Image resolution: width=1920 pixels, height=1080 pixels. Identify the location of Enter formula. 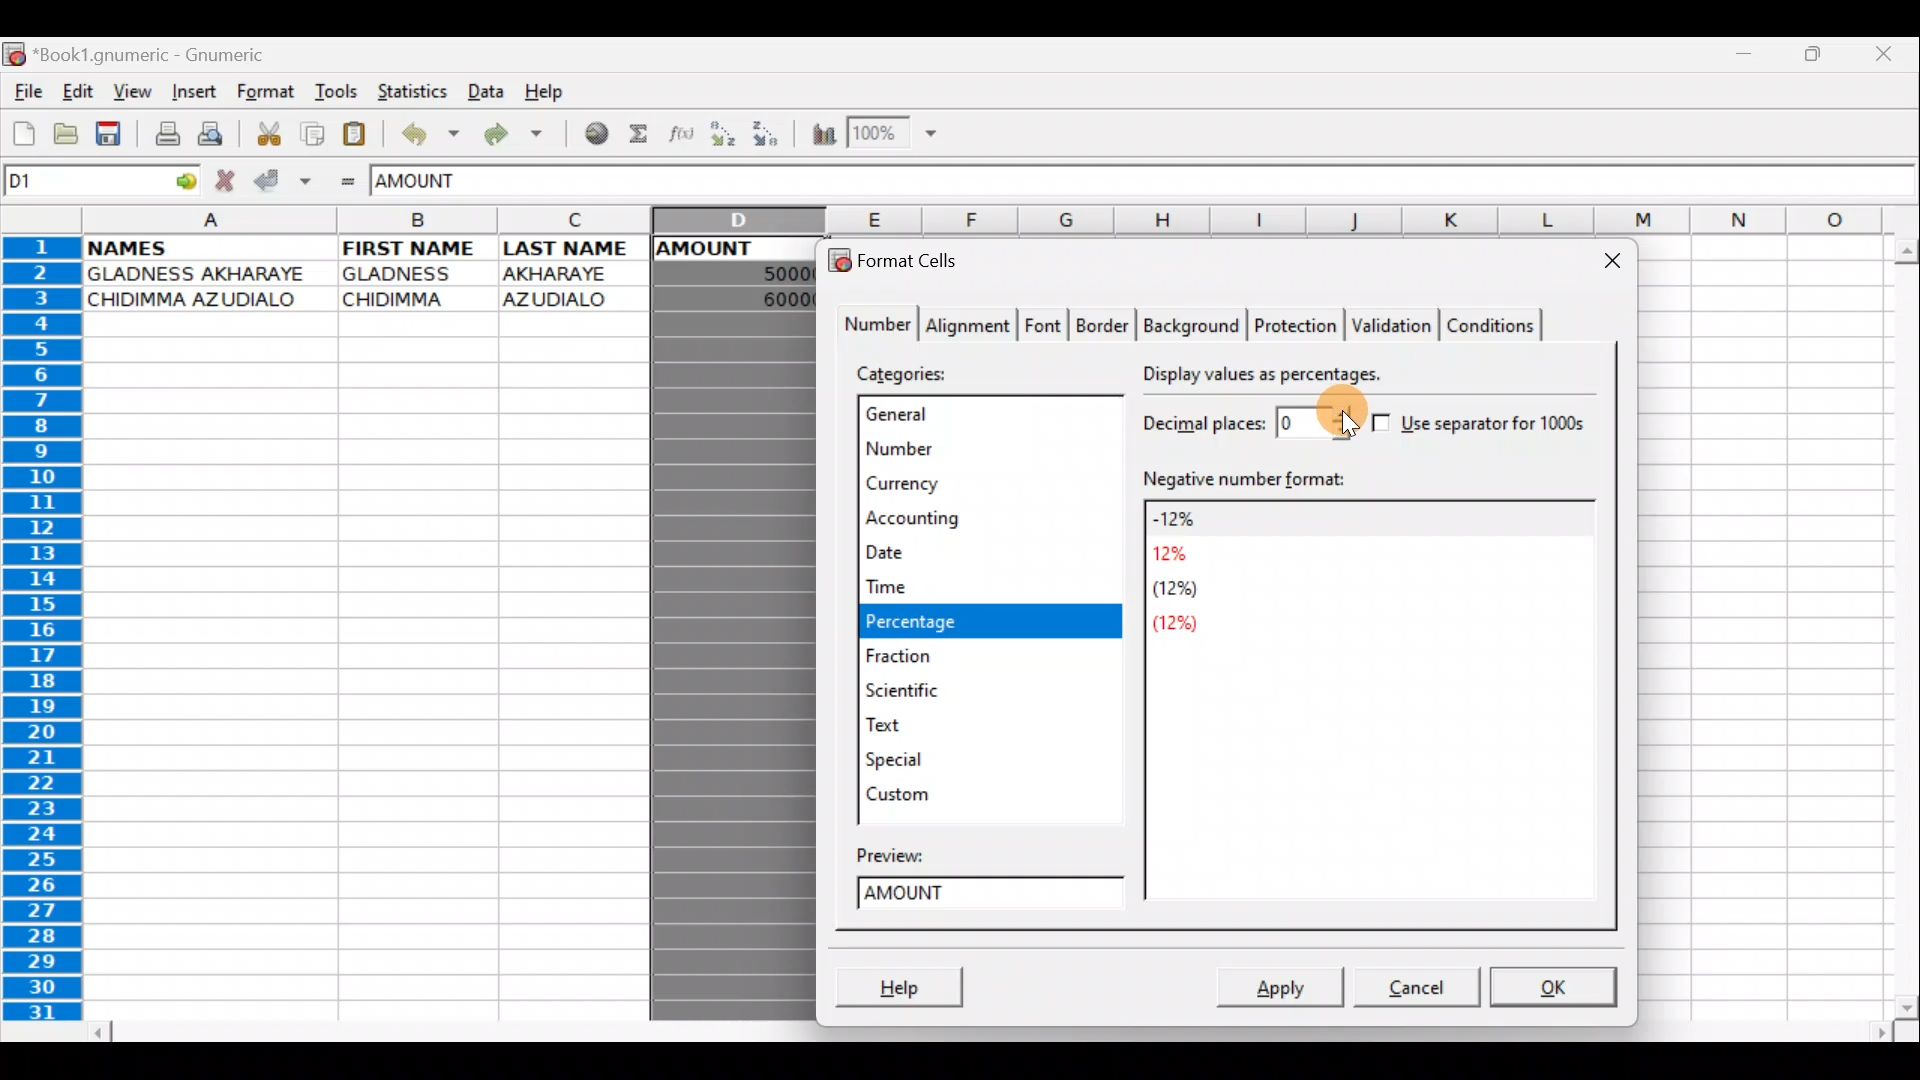
(348, 181).